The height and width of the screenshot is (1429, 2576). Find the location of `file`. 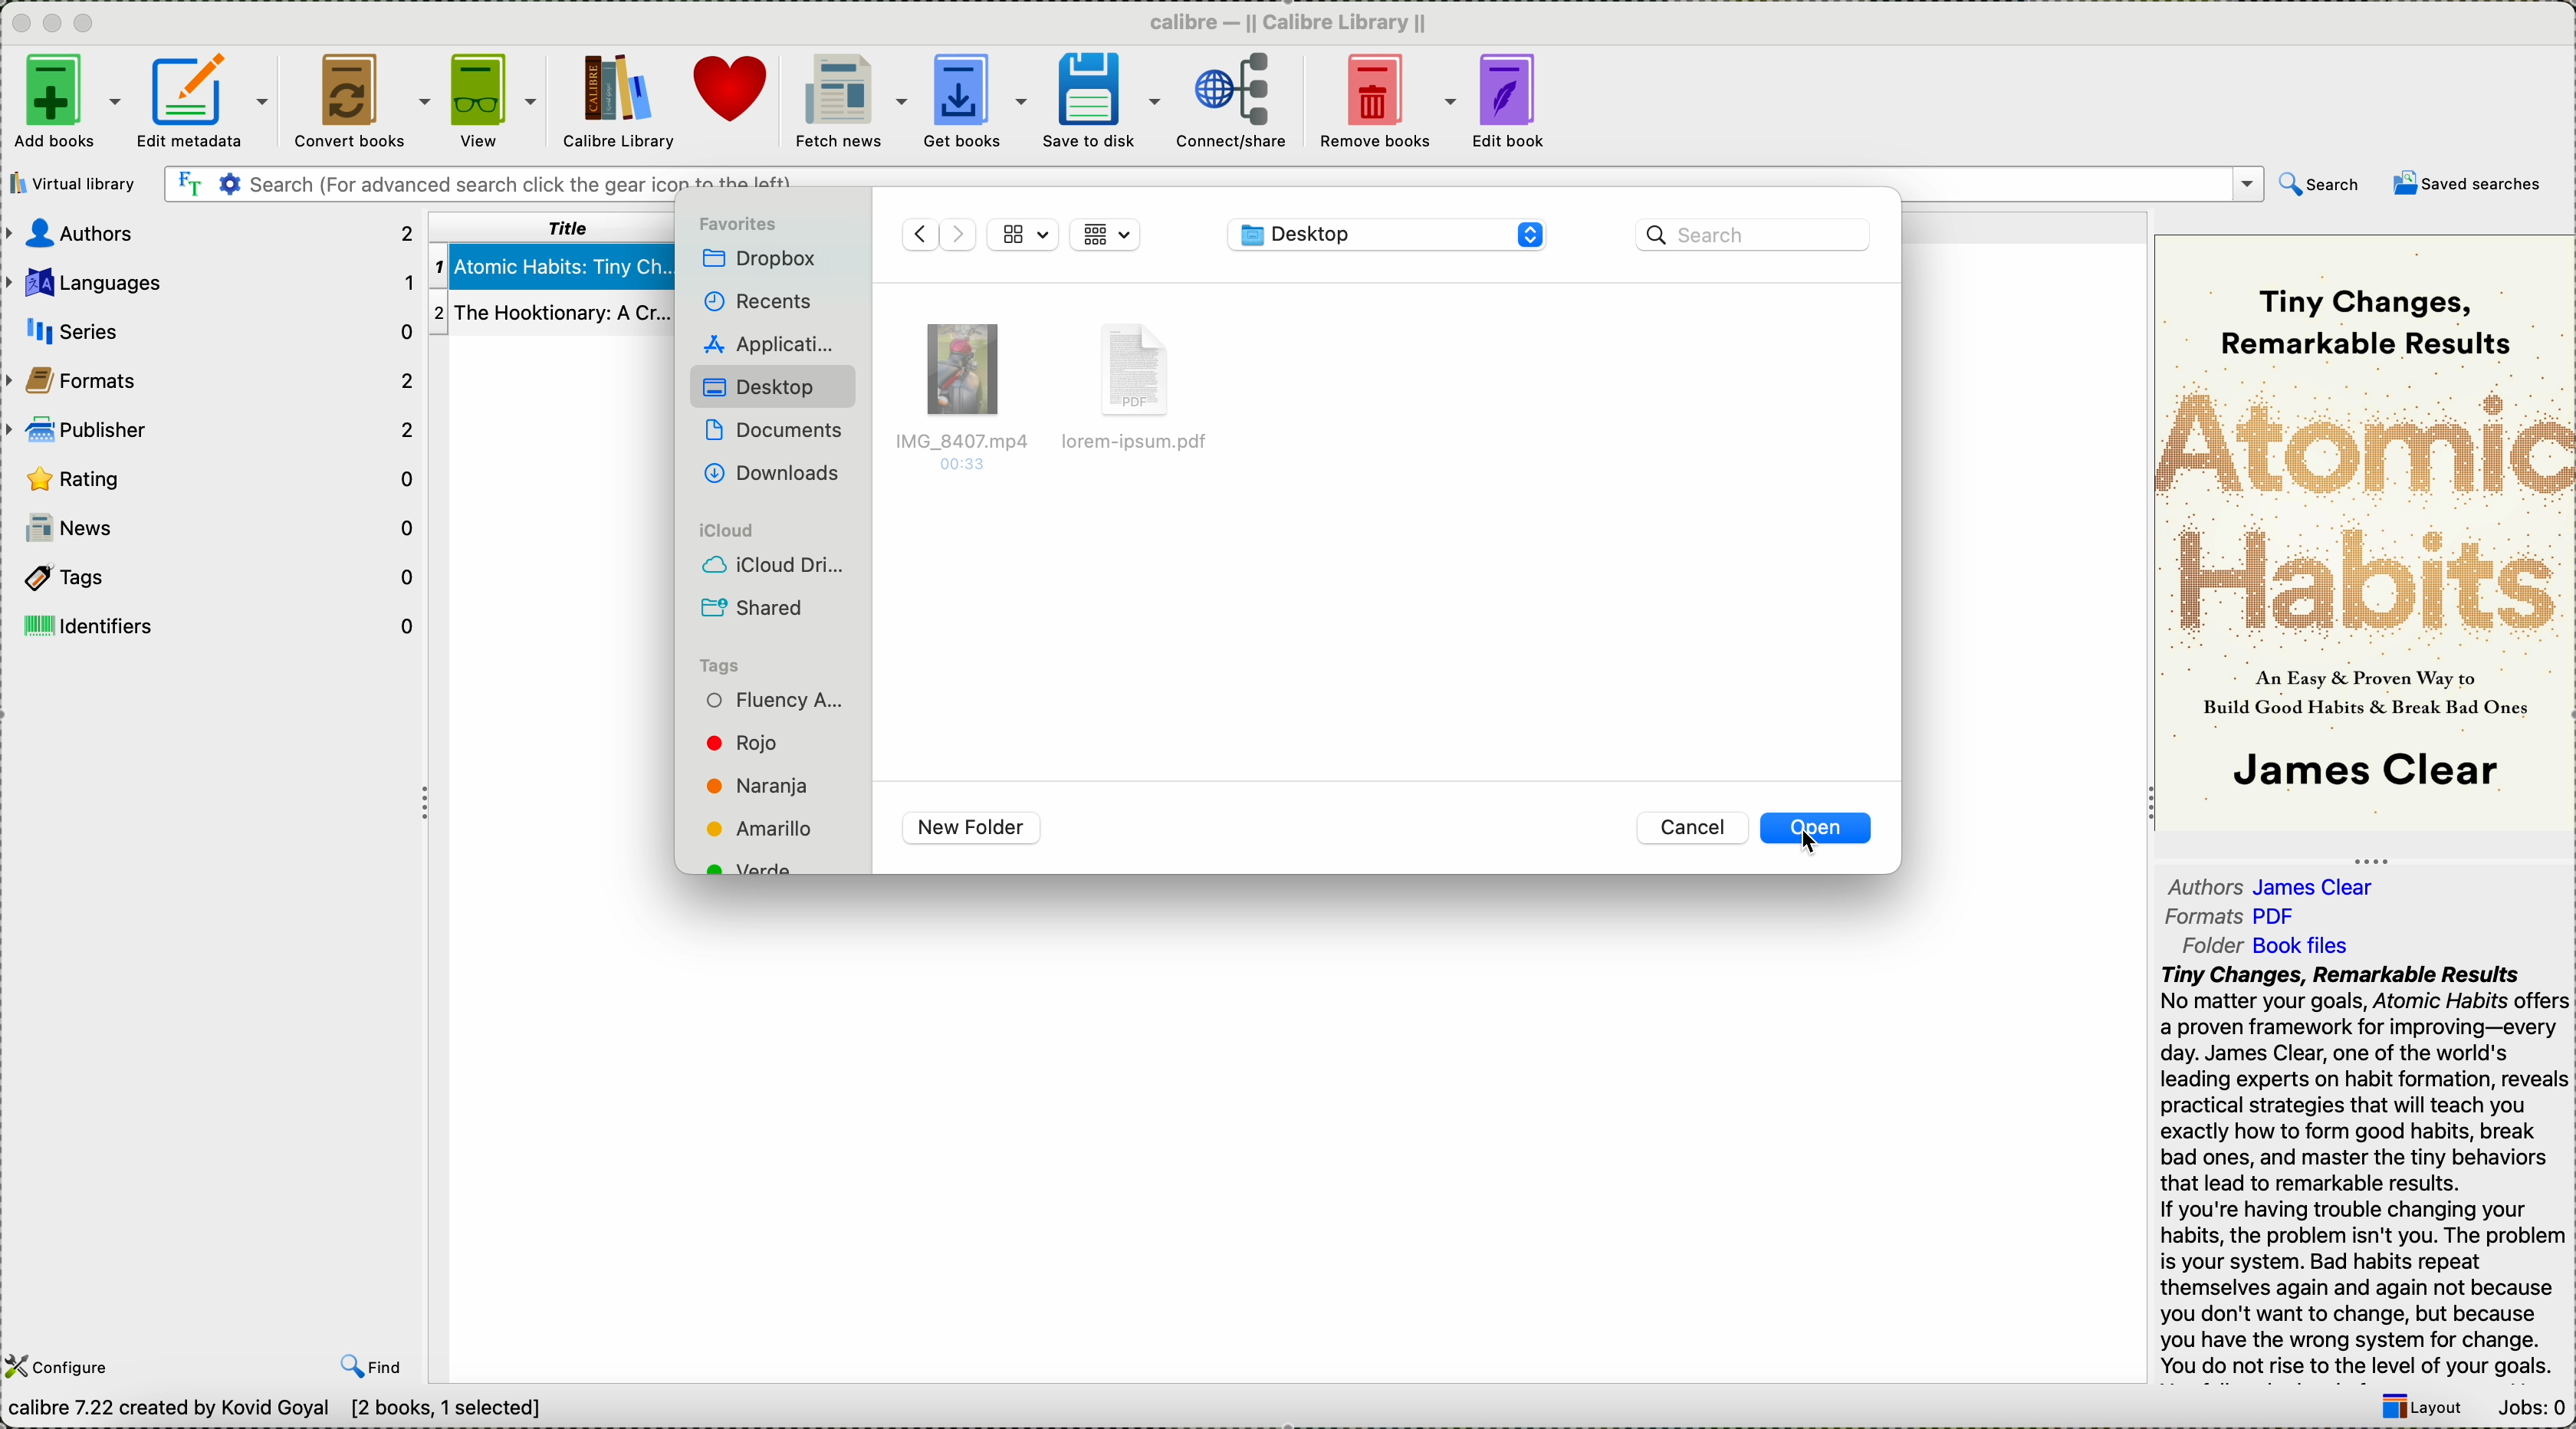

file is located at coordinates (1143, 392).